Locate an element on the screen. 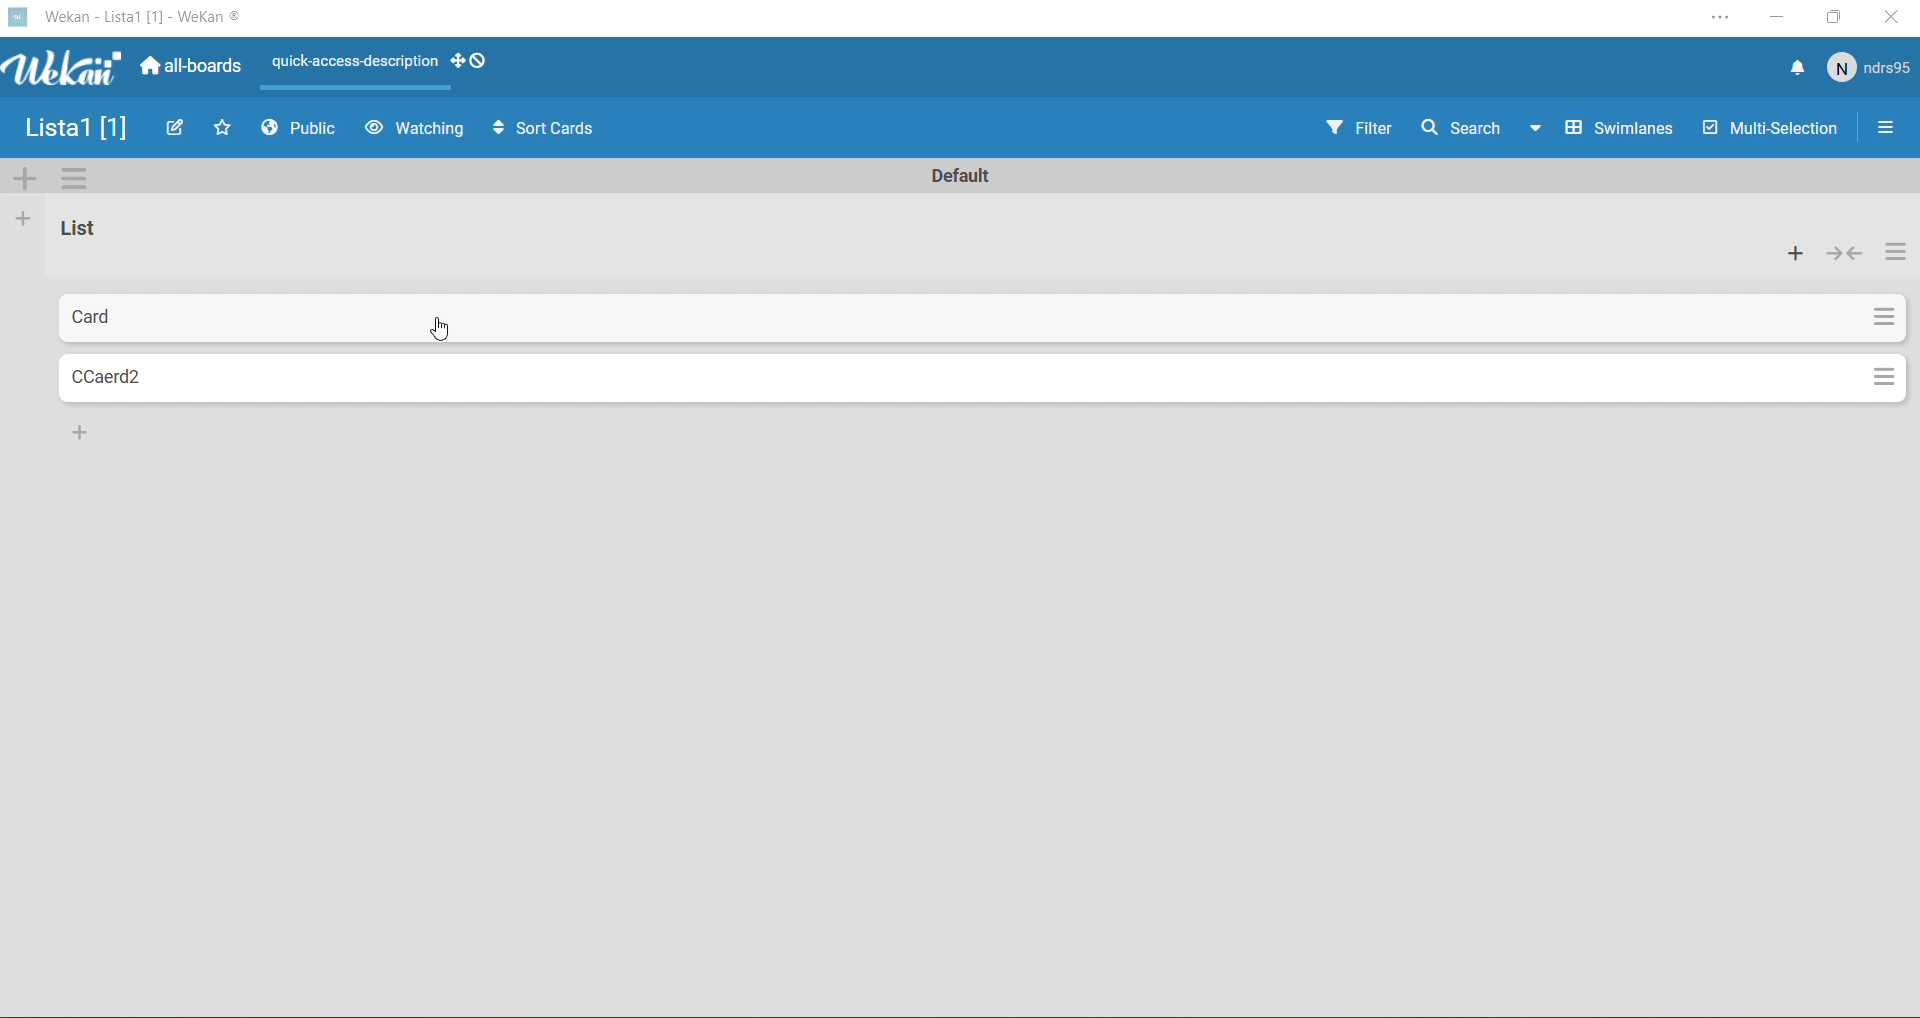 The height and width of the screenshot is (1018, 1920). Search is located at coordinates (1460, 127).